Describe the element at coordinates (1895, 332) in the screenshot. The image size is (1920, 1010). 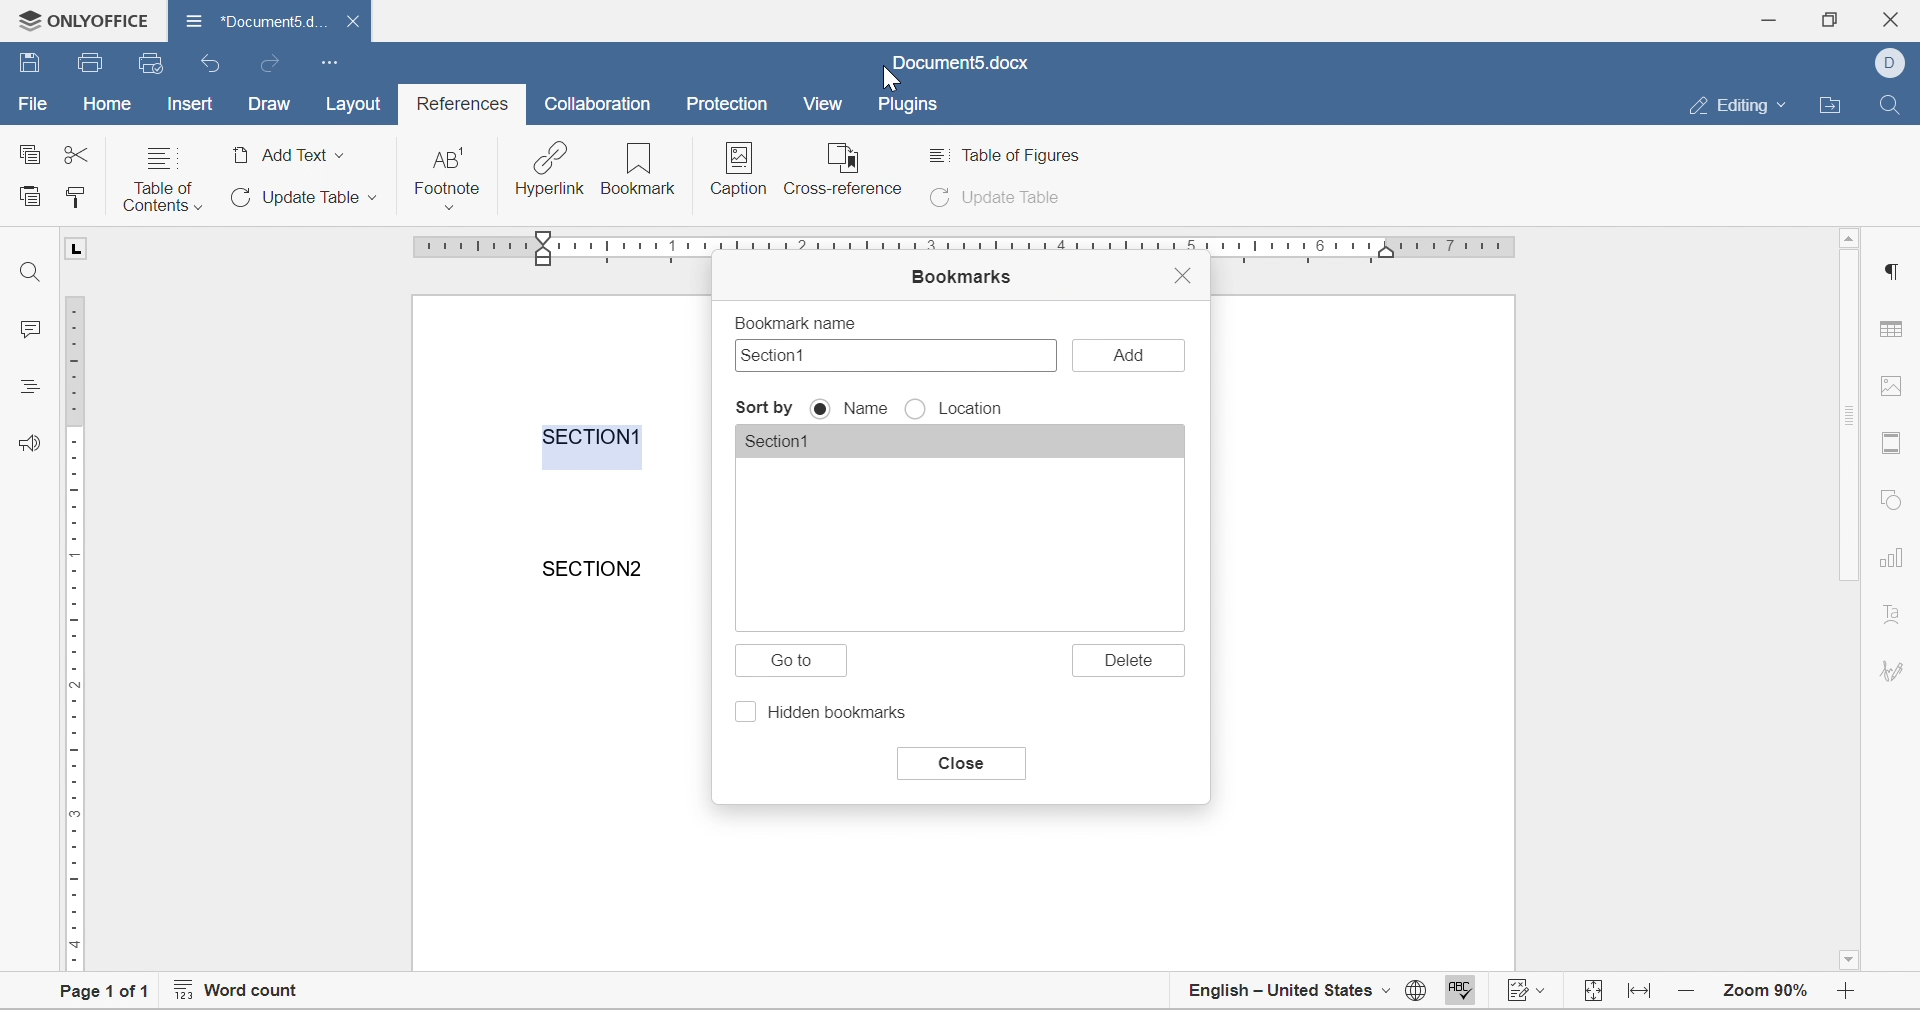
I see `table settings` at that location.